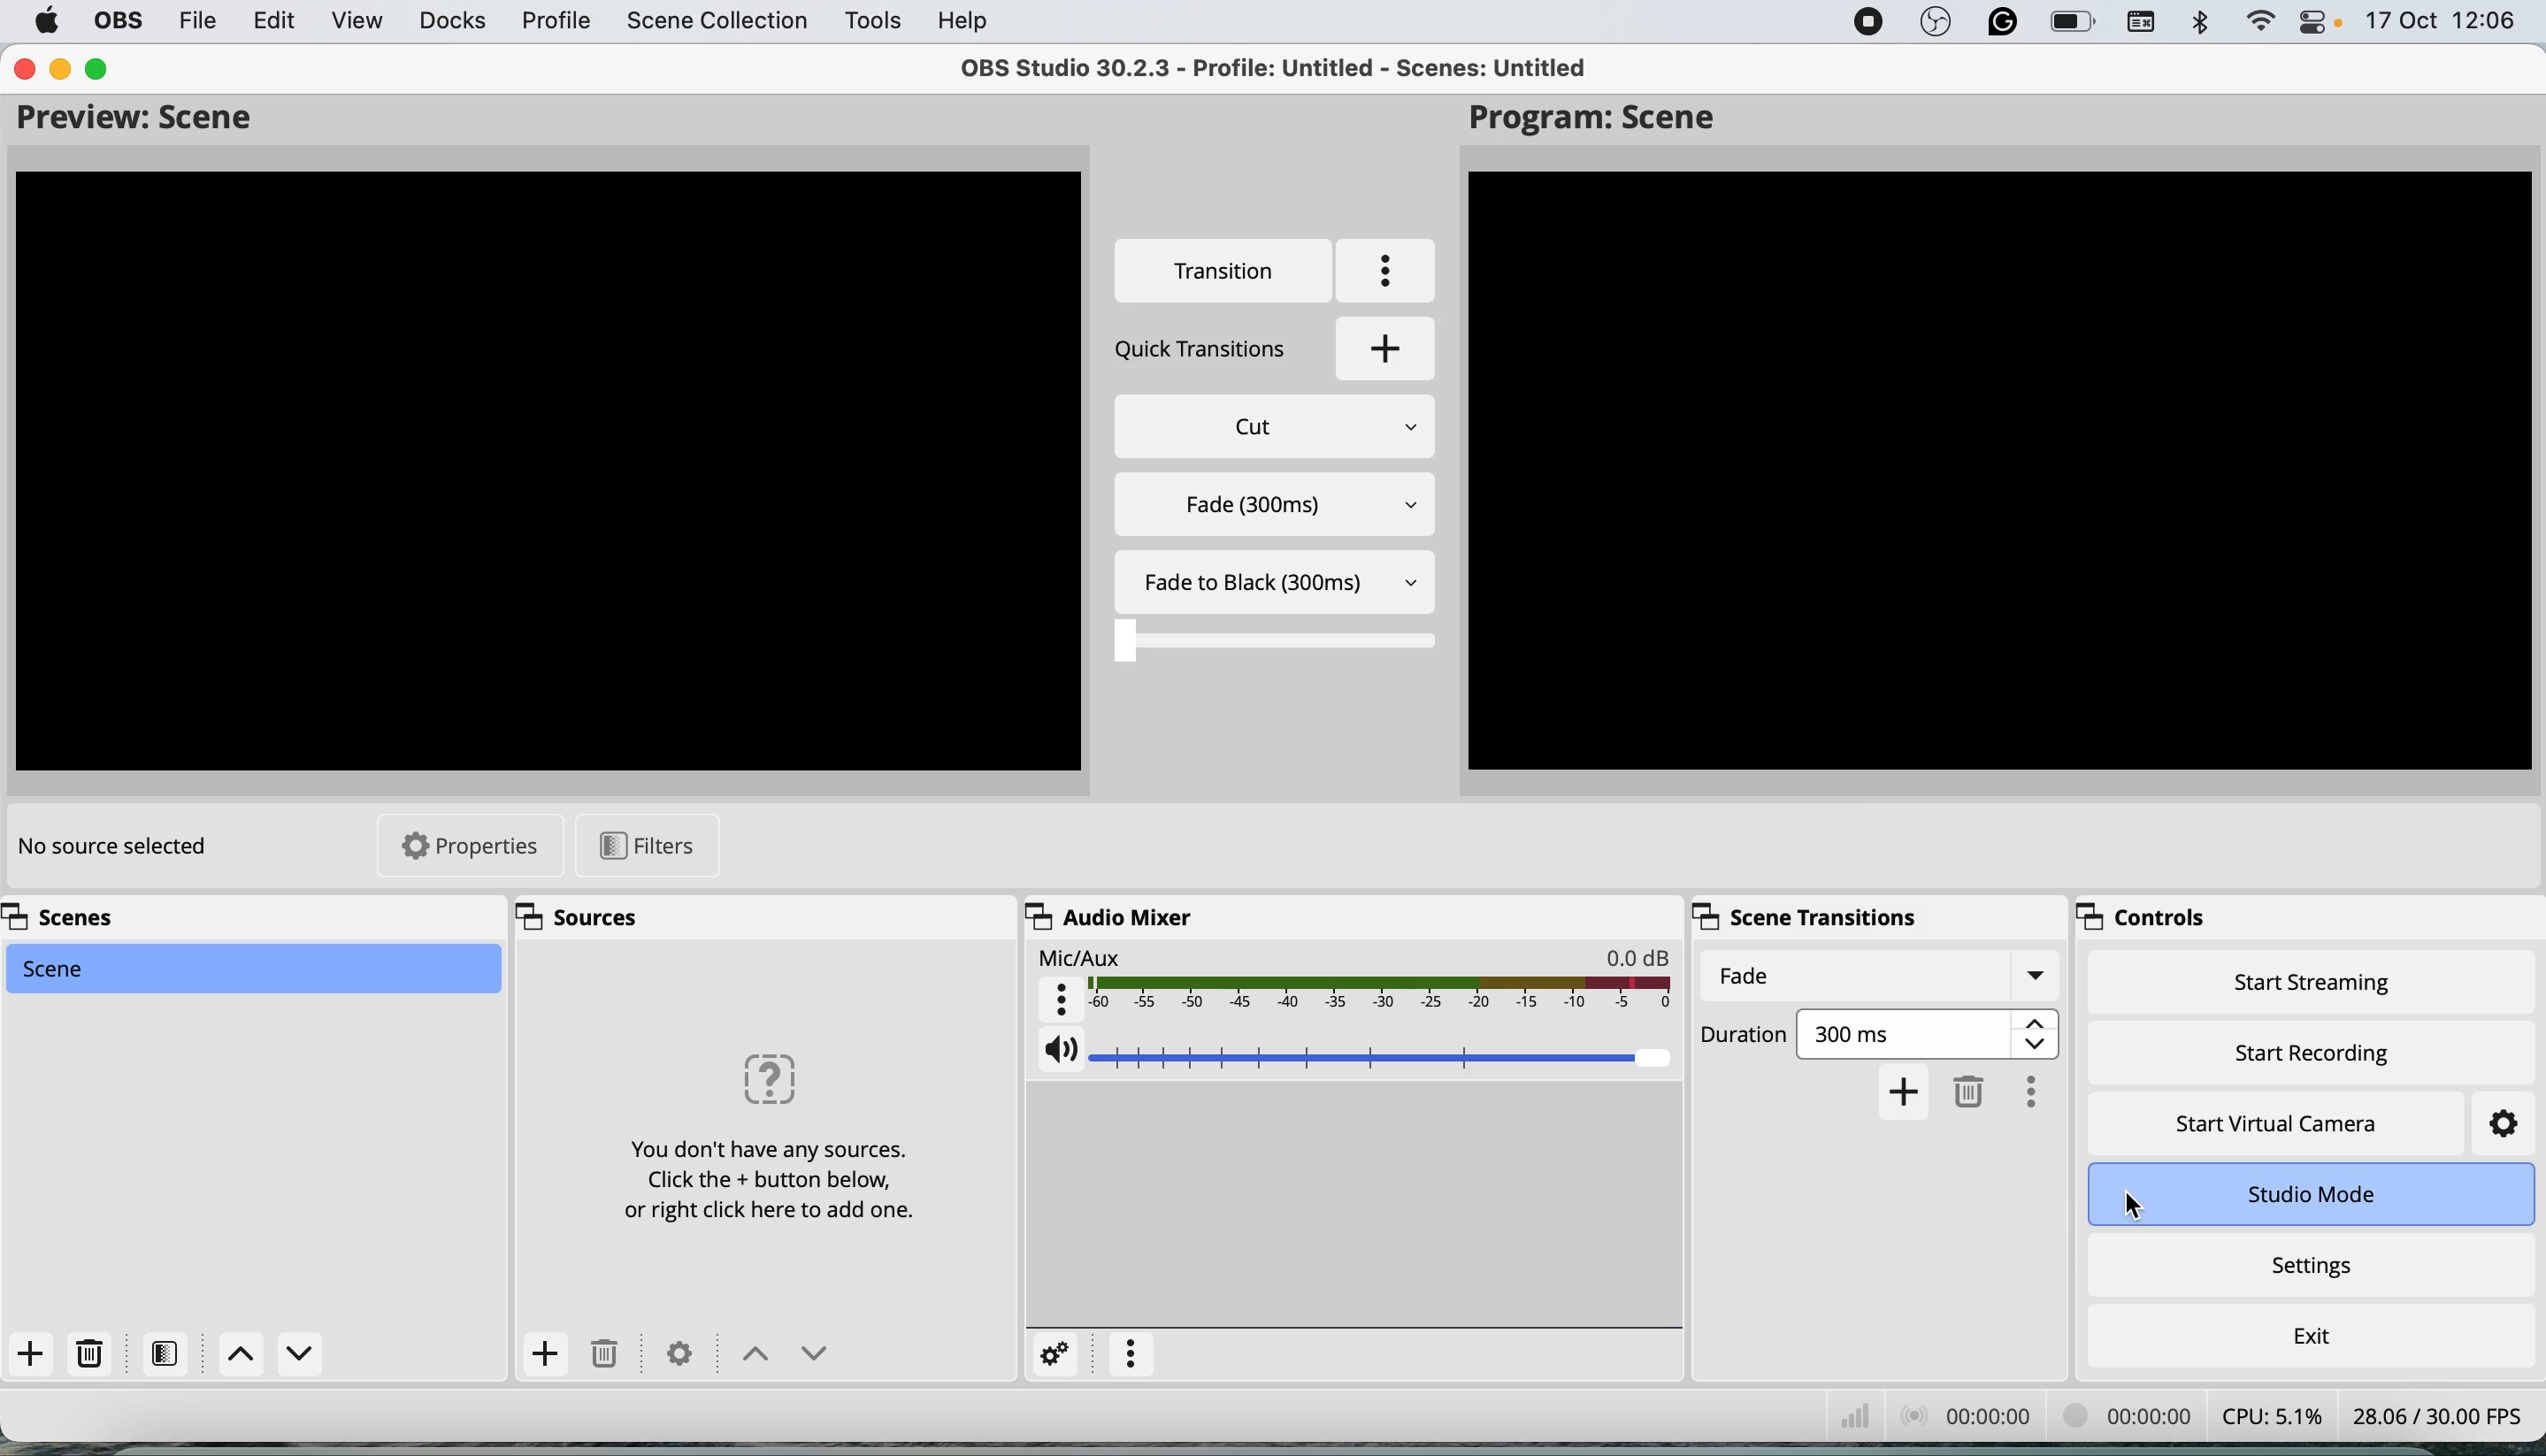 The height and width of the screenshot is (1456, 2546). Describe the element at coordinates (118, 21) in the screenshot. I see `obs` at that location.